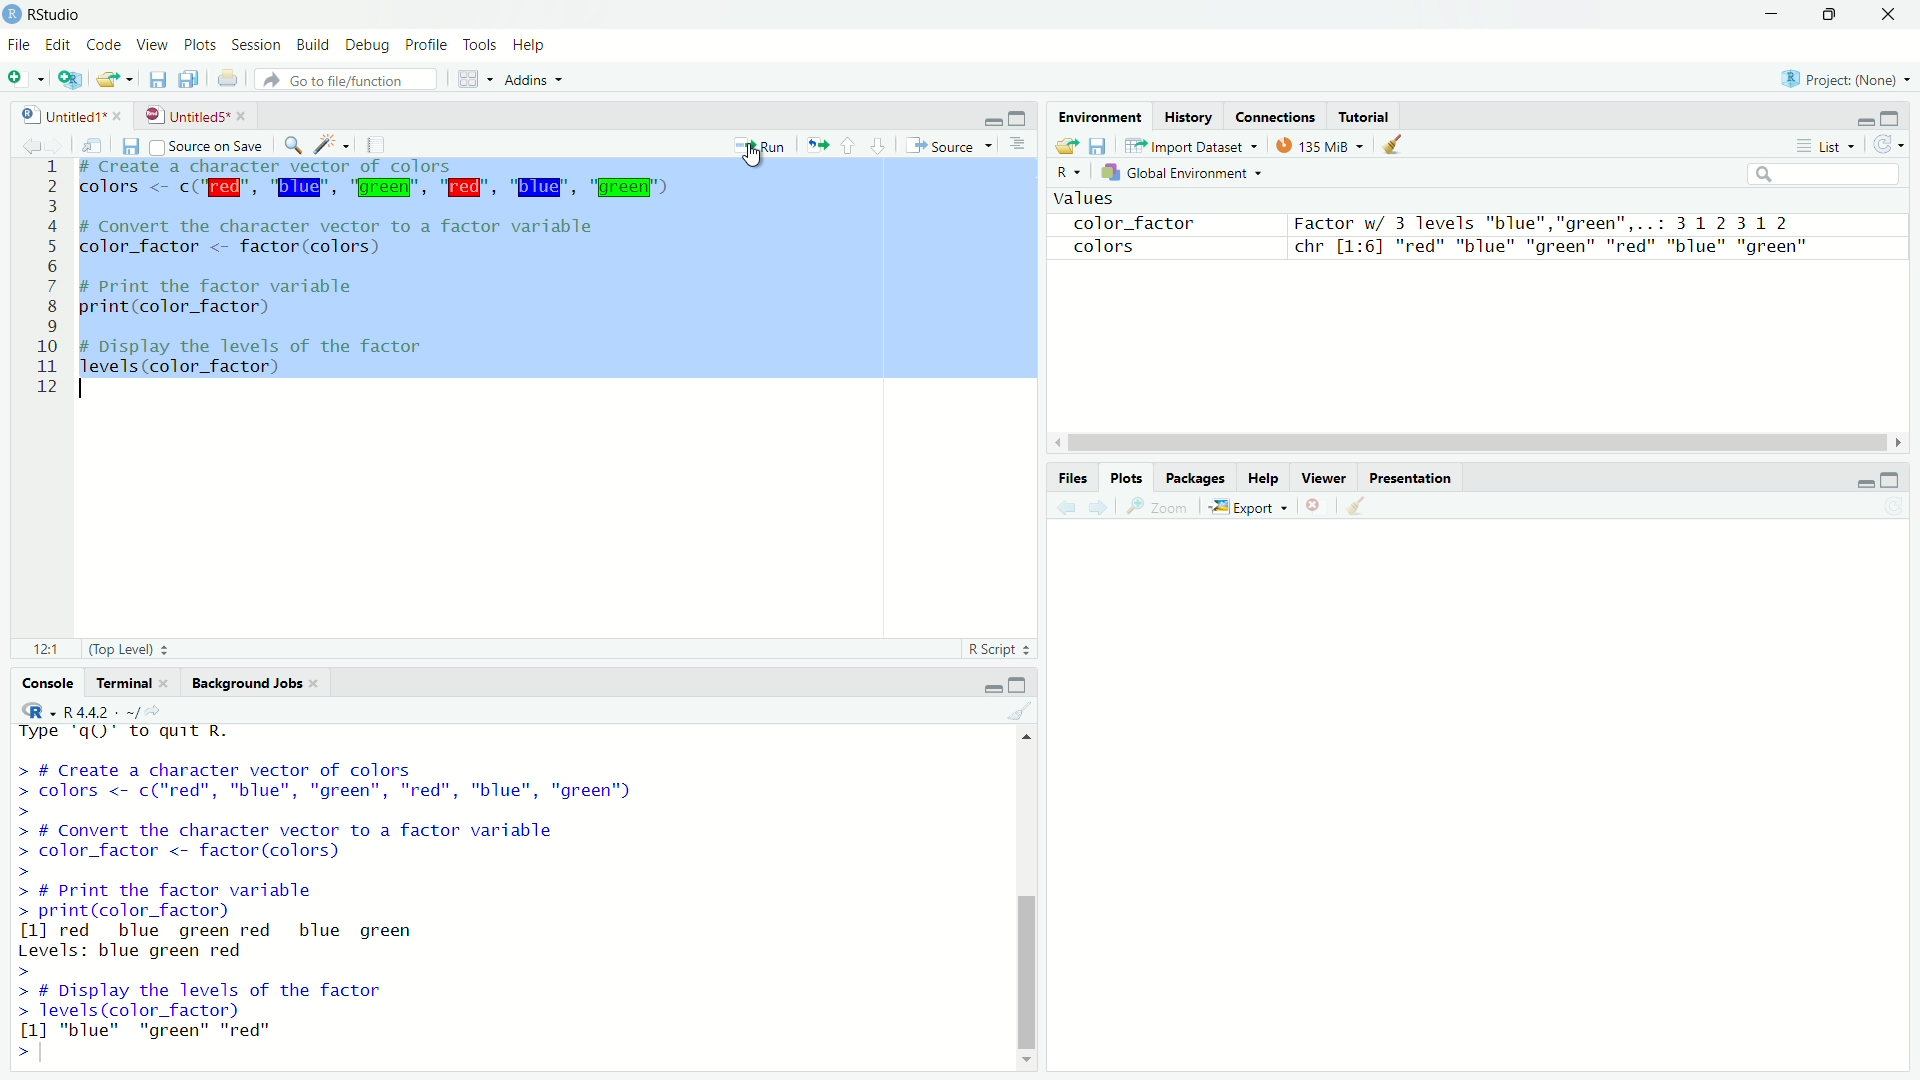 The image size is (1920, 1080). What do you see at coordinates (1103, 115) in the screenshot?
I see `Environment` at bounding box center [1103, 115].